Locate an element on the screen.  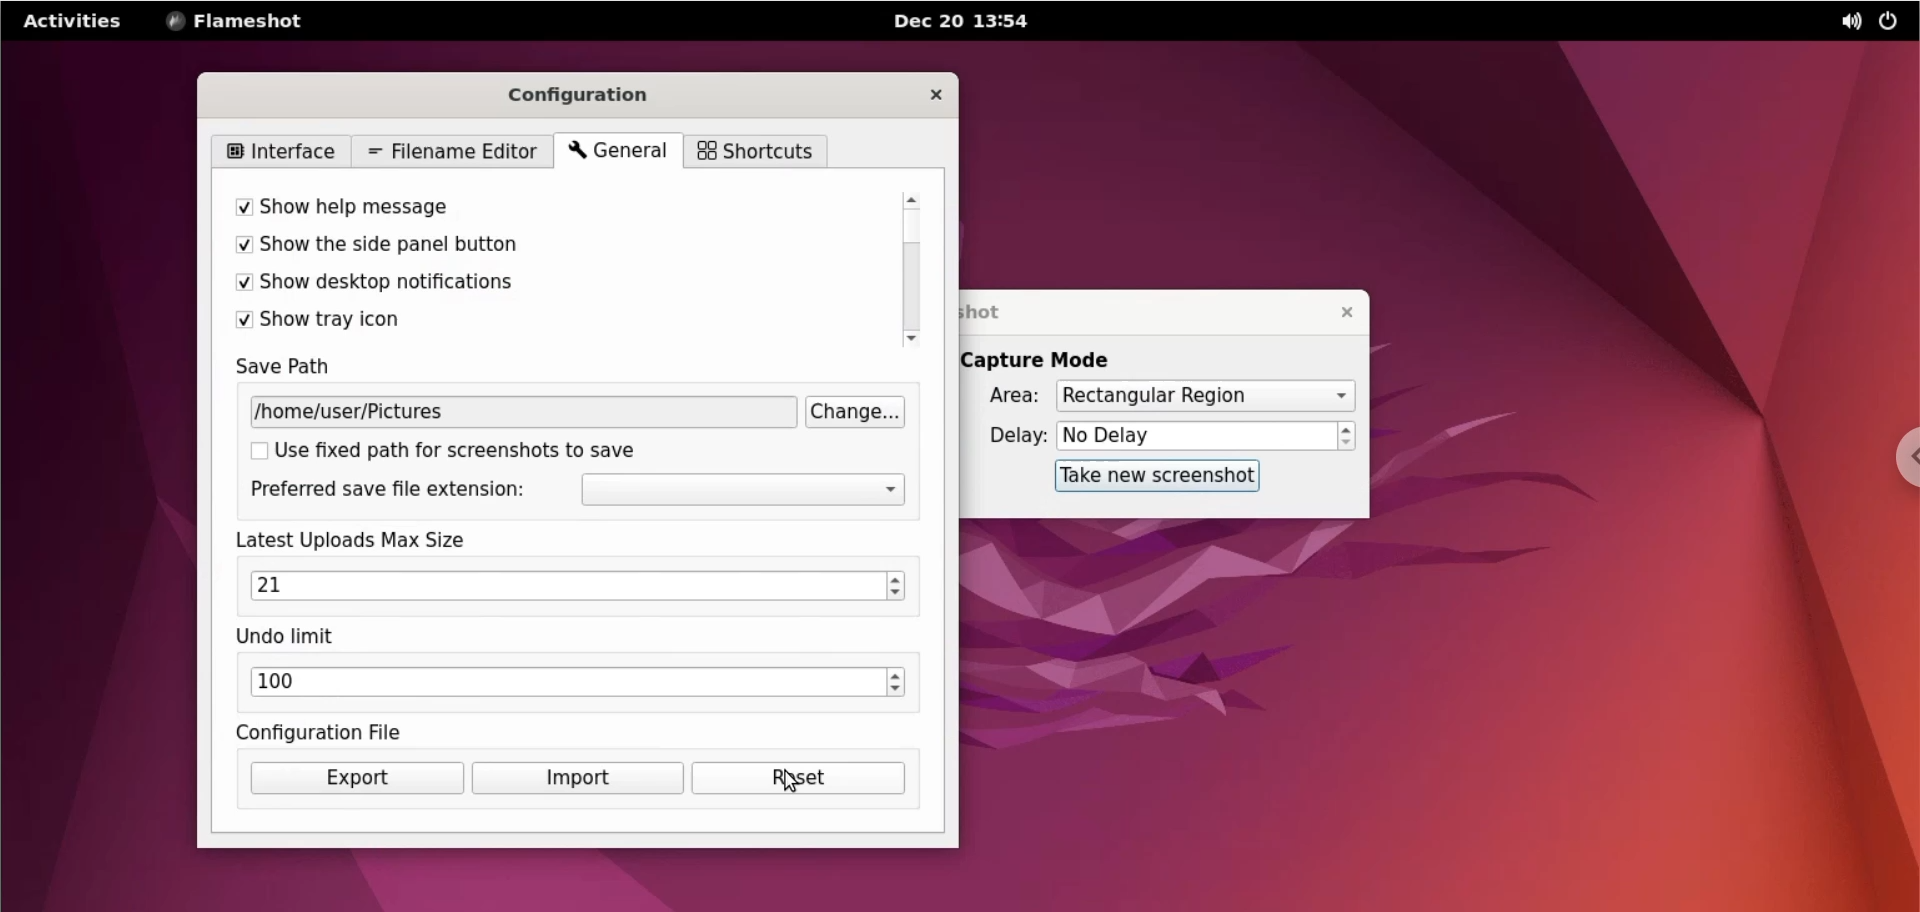
delay: is located at coordinates (1007, 435).